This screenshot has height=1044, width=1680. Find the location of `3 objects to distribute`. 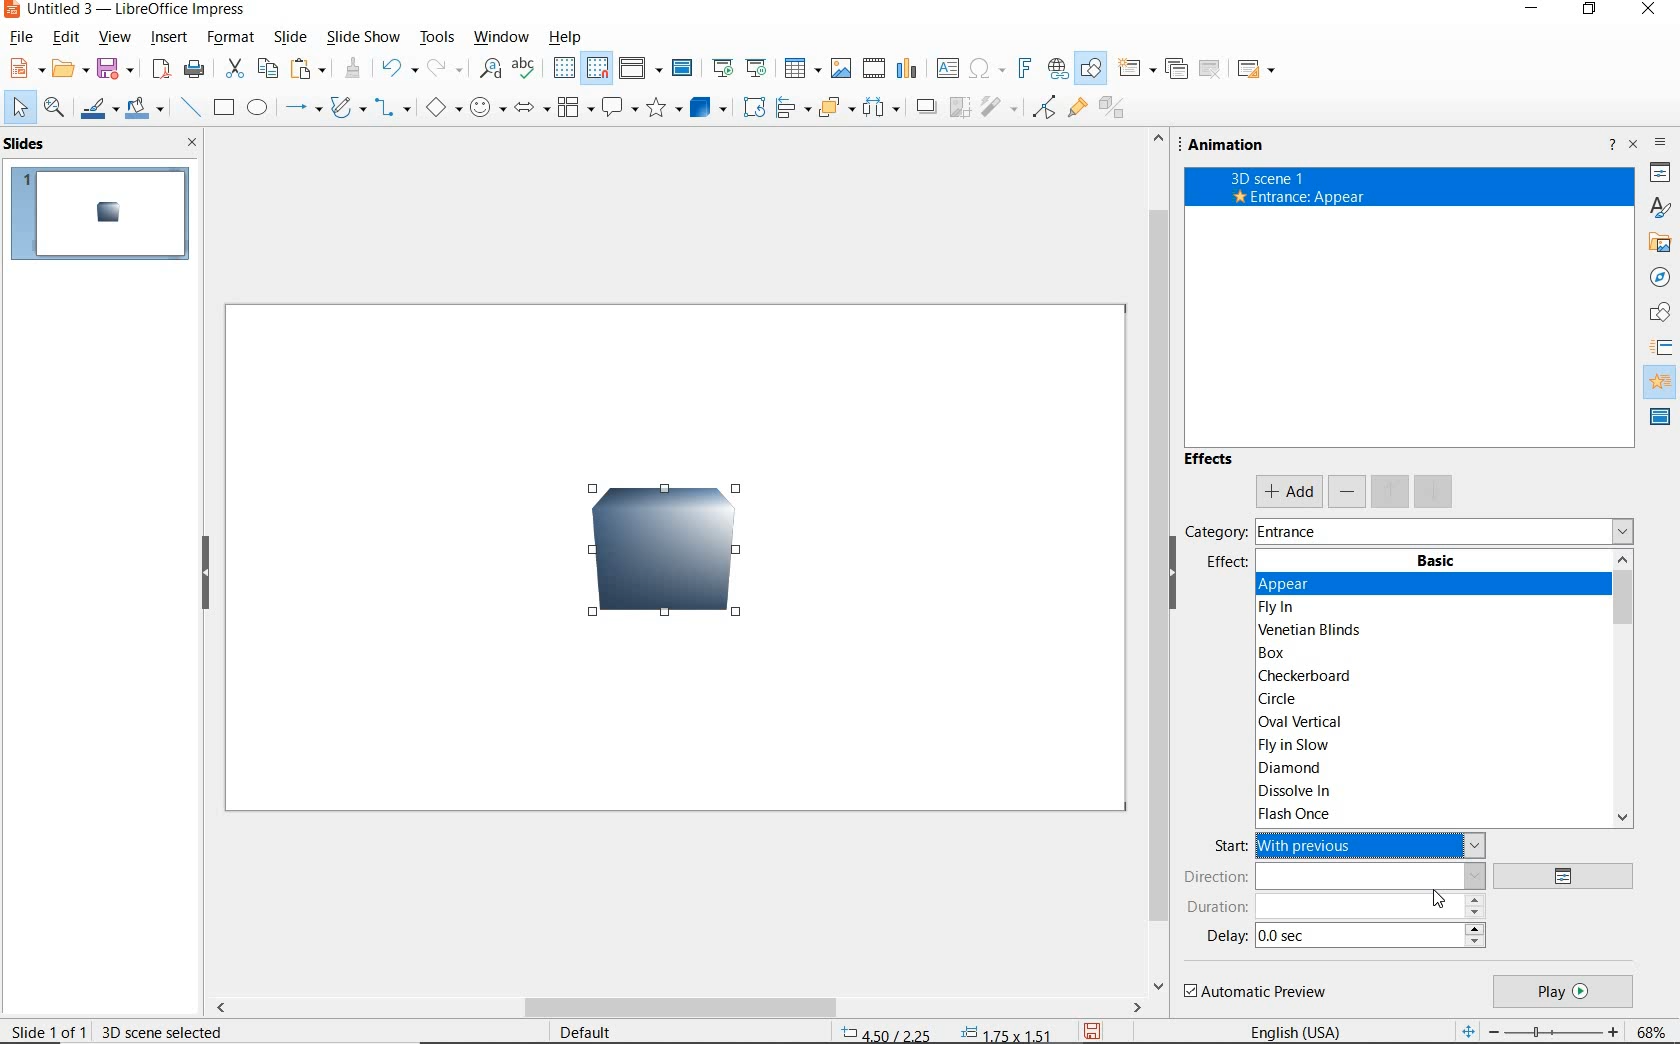

3 objects to distribute is located at coordinates (883, 109).